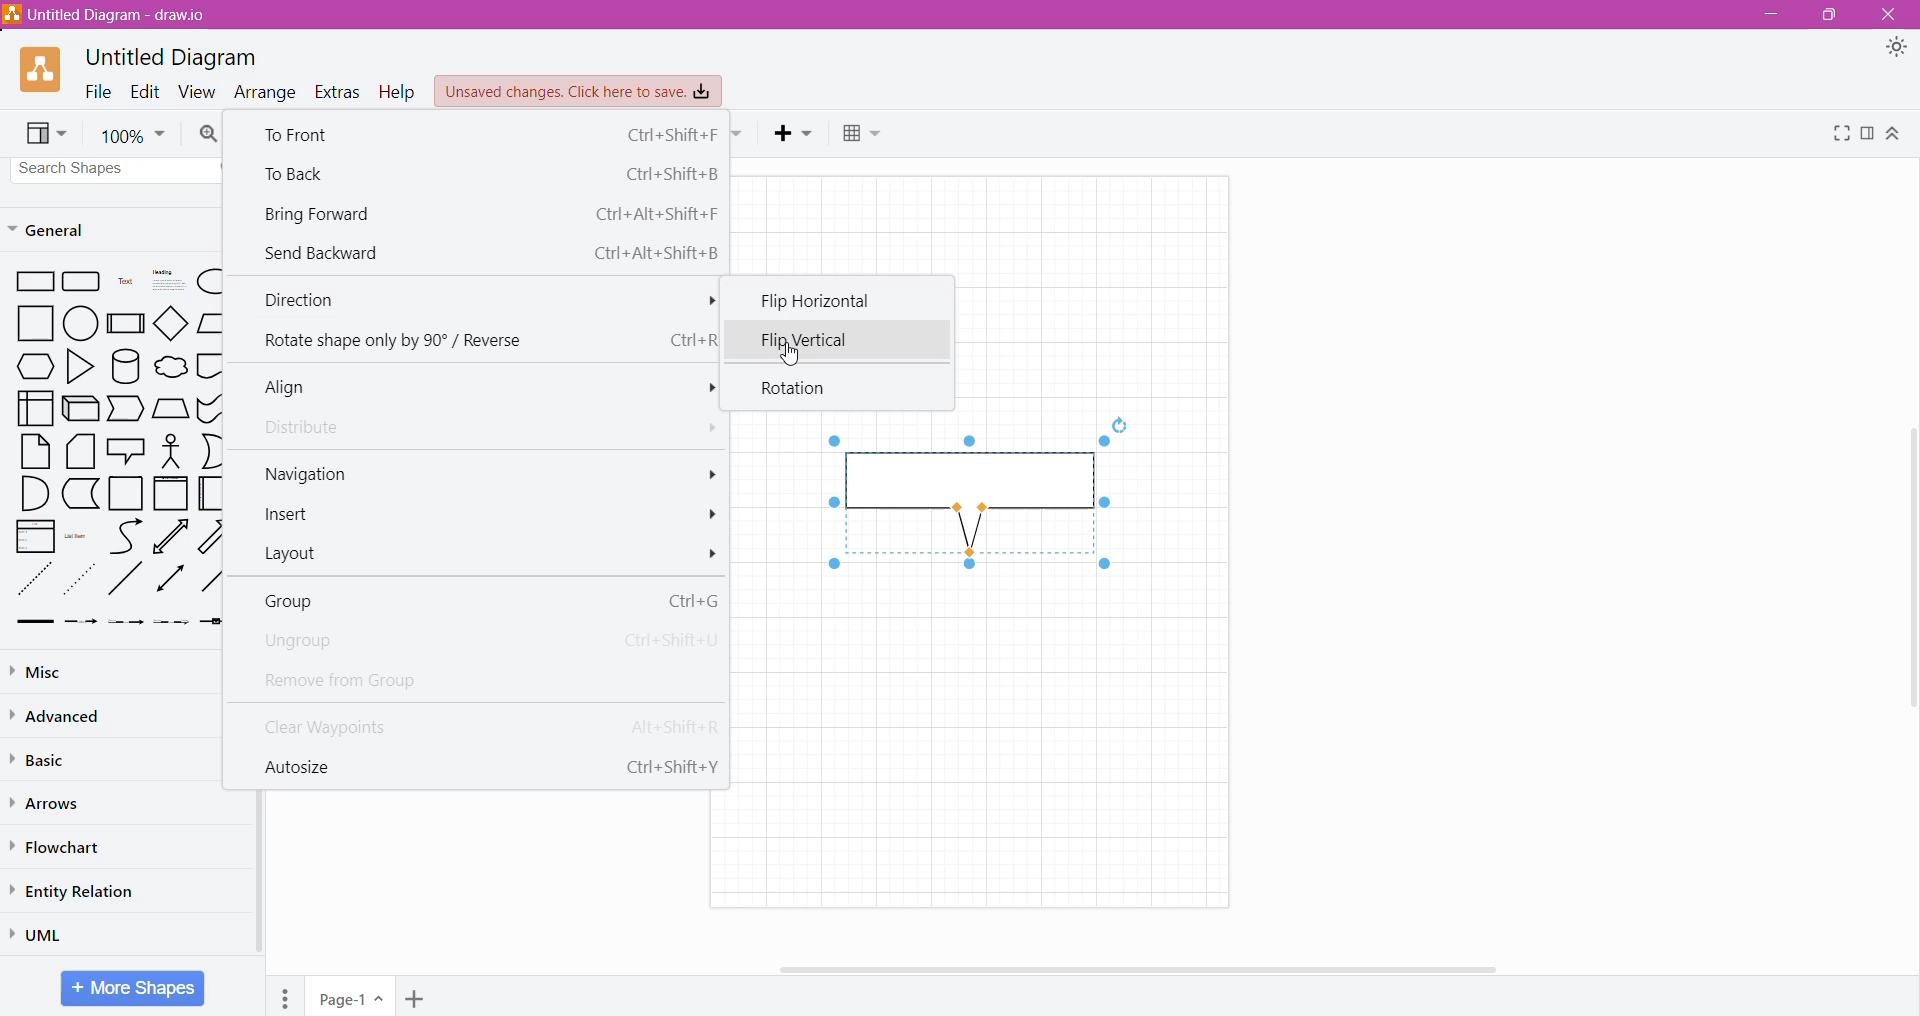  I want to click on Vertical Scroll Bar, so click(1907, 573).